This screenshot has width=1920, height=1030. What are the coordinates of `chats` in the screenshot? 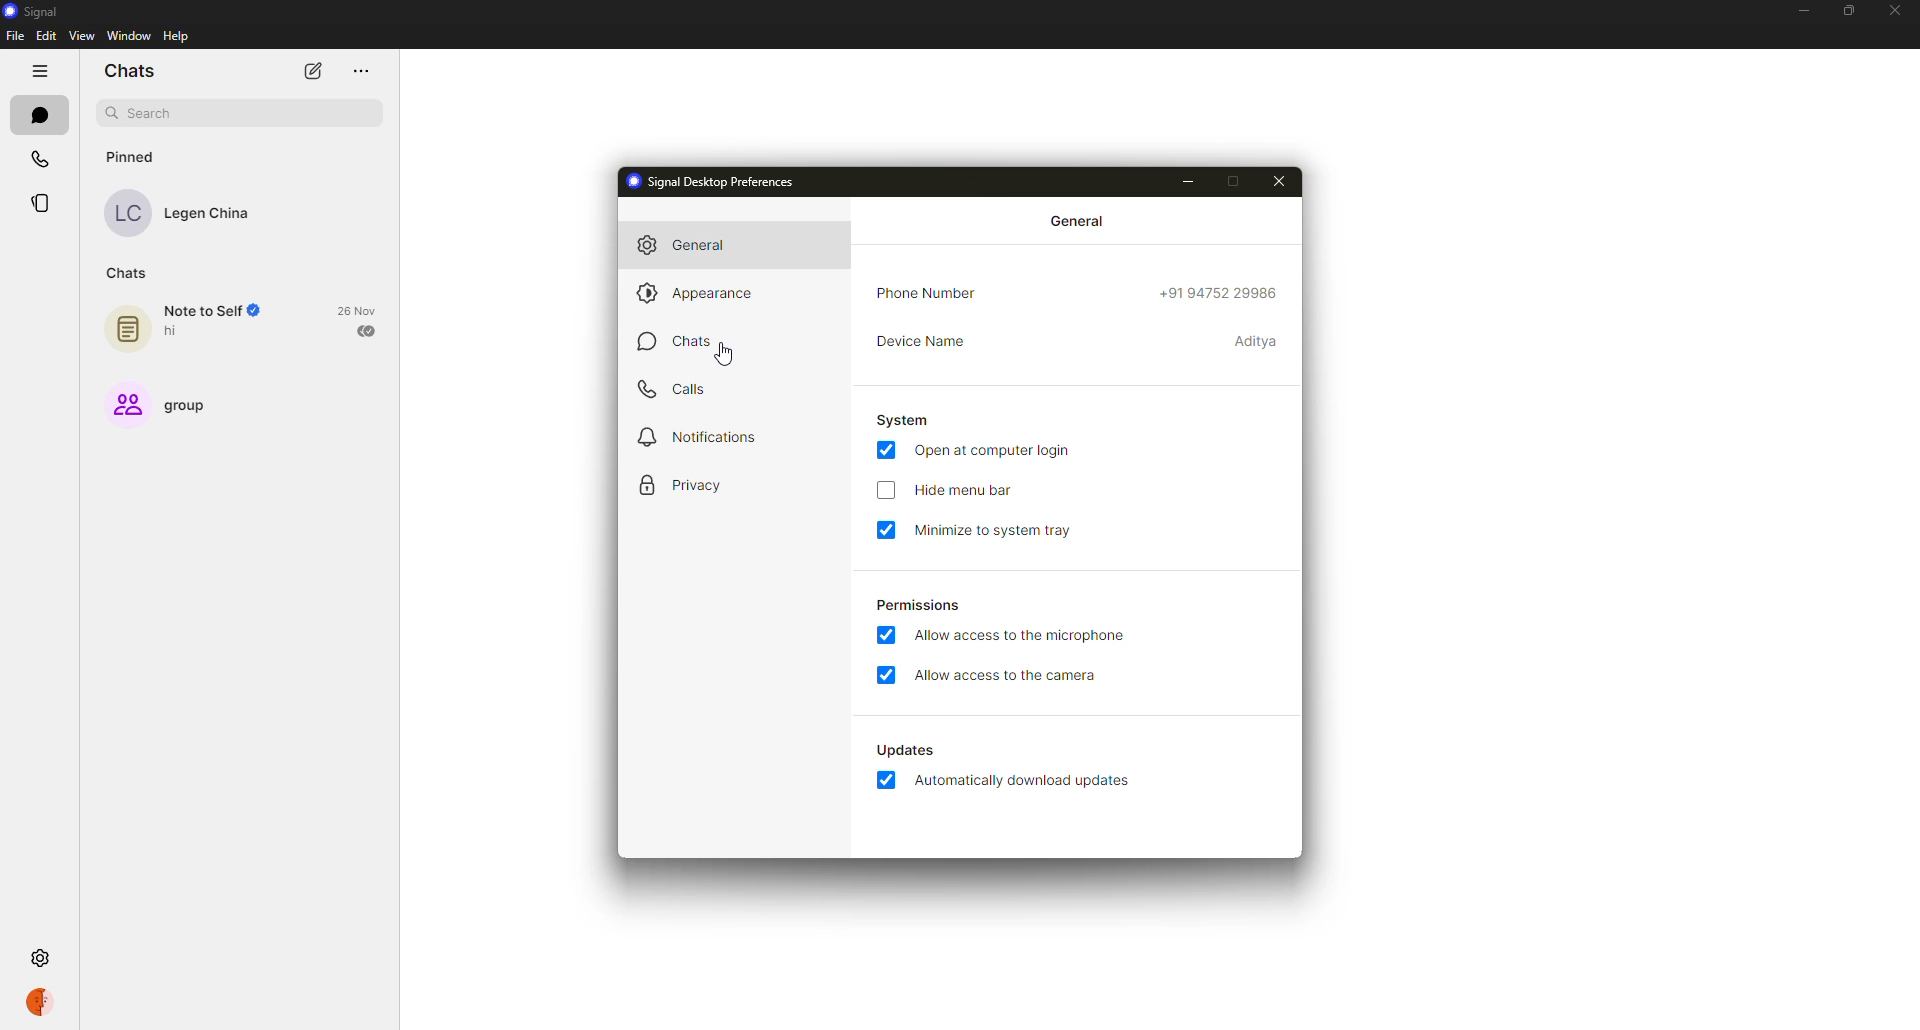 It's located at (123, 272).